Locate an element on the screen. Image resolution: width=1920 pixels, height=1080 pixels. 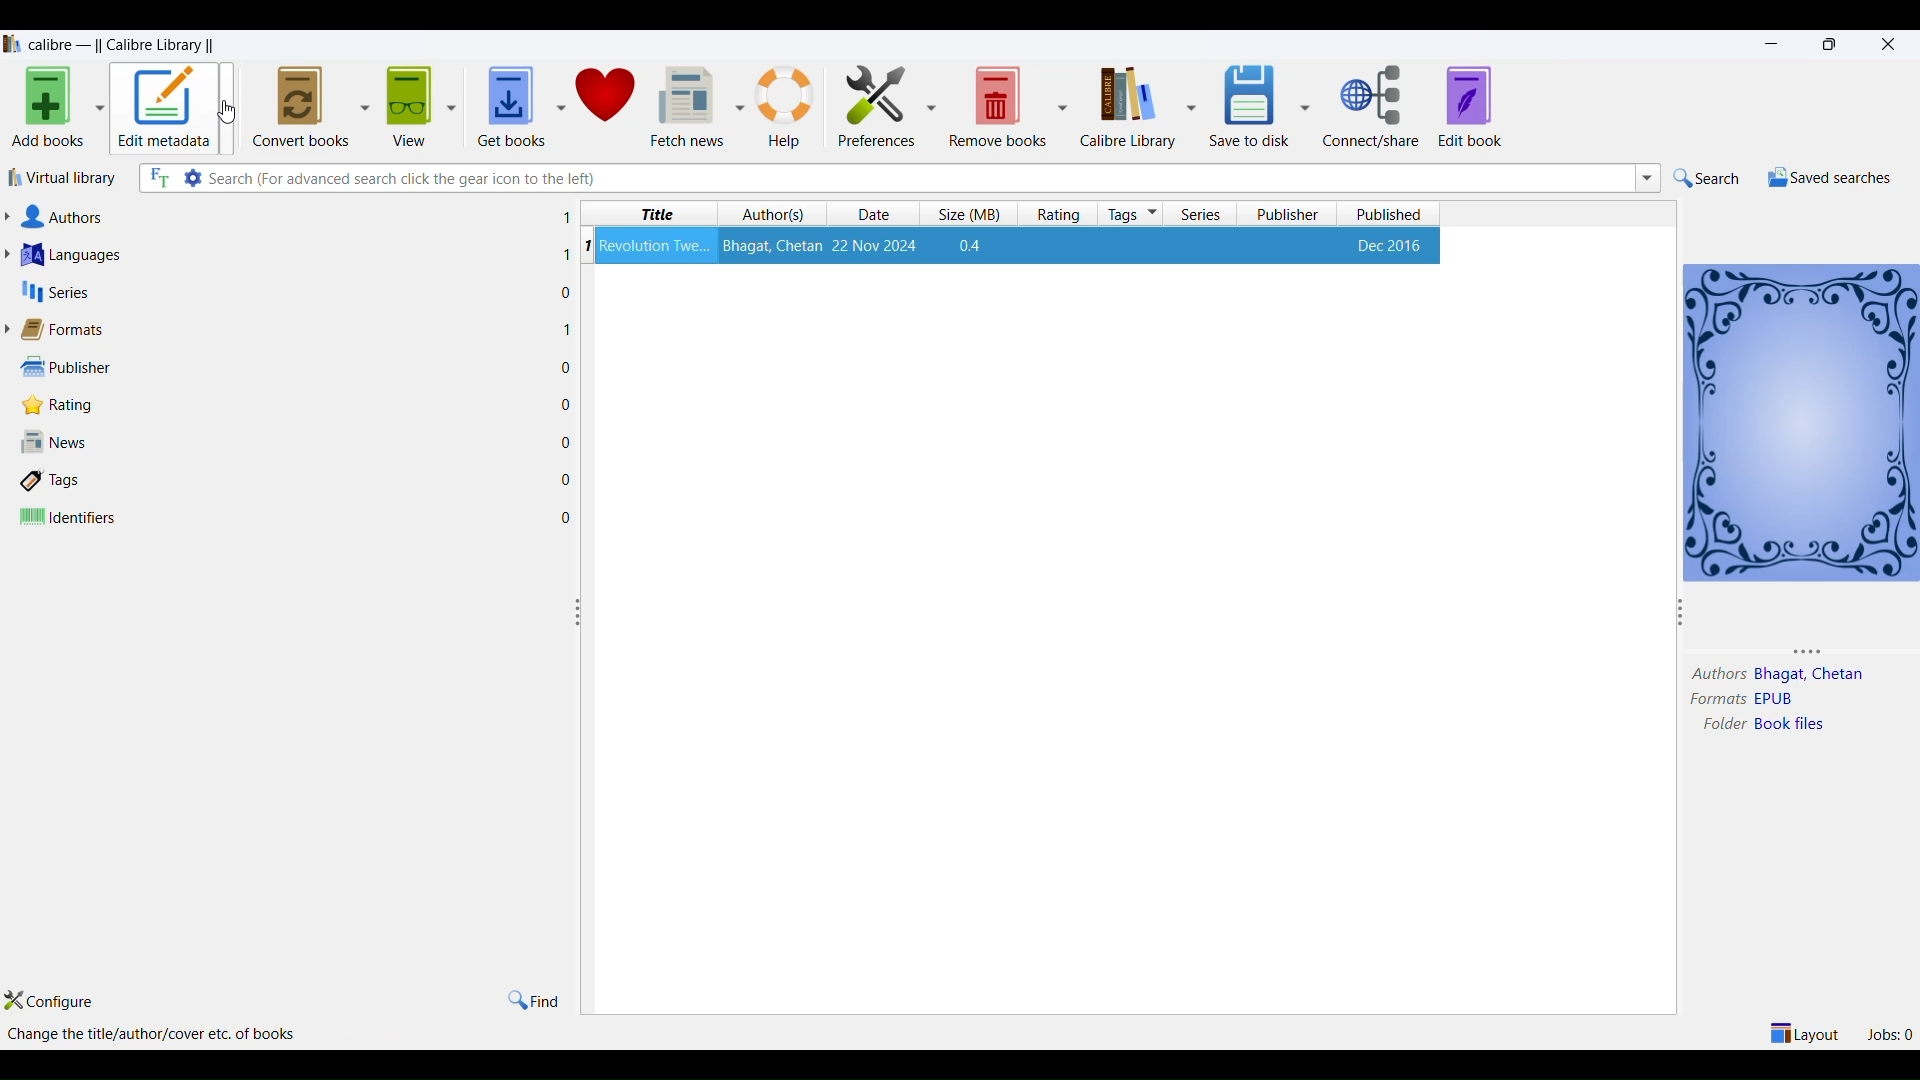
series is located at coordinates (58, 292).